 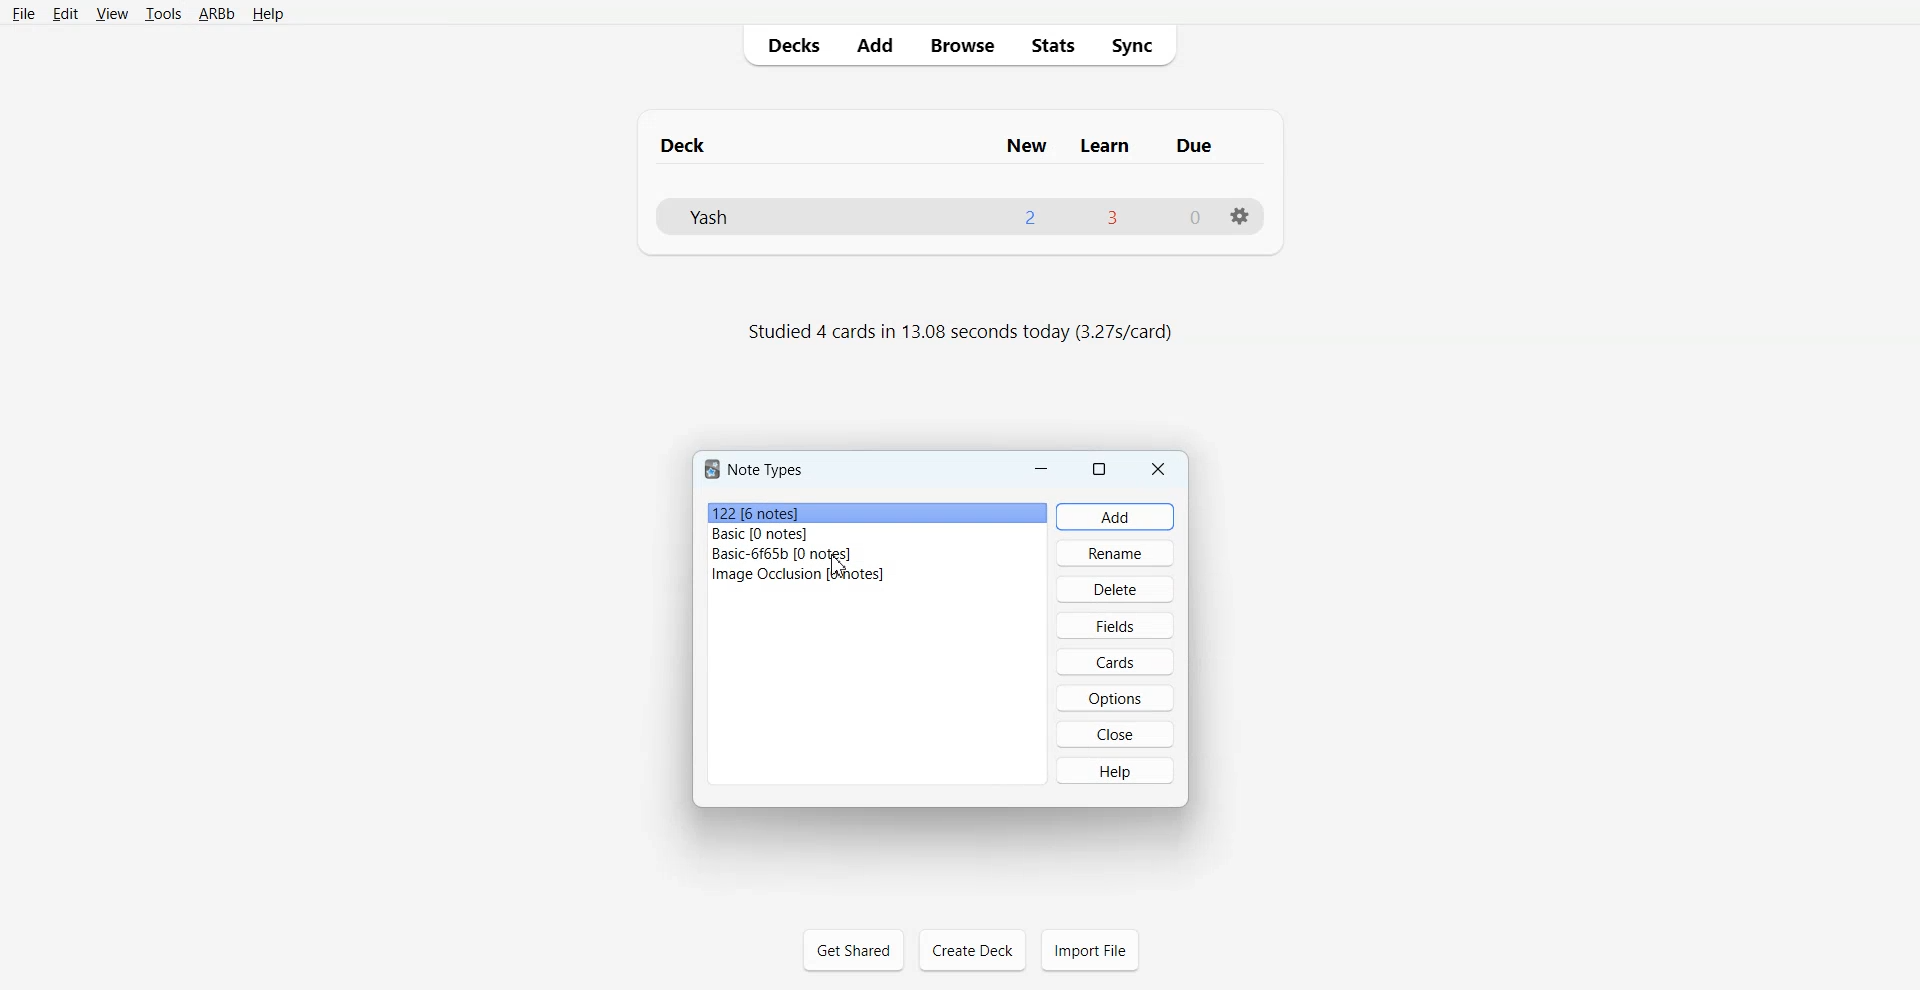 What do you see at coordinates (1115, 588) in the screenshot?
I see `Delete` at bounding box center [1115, 588].